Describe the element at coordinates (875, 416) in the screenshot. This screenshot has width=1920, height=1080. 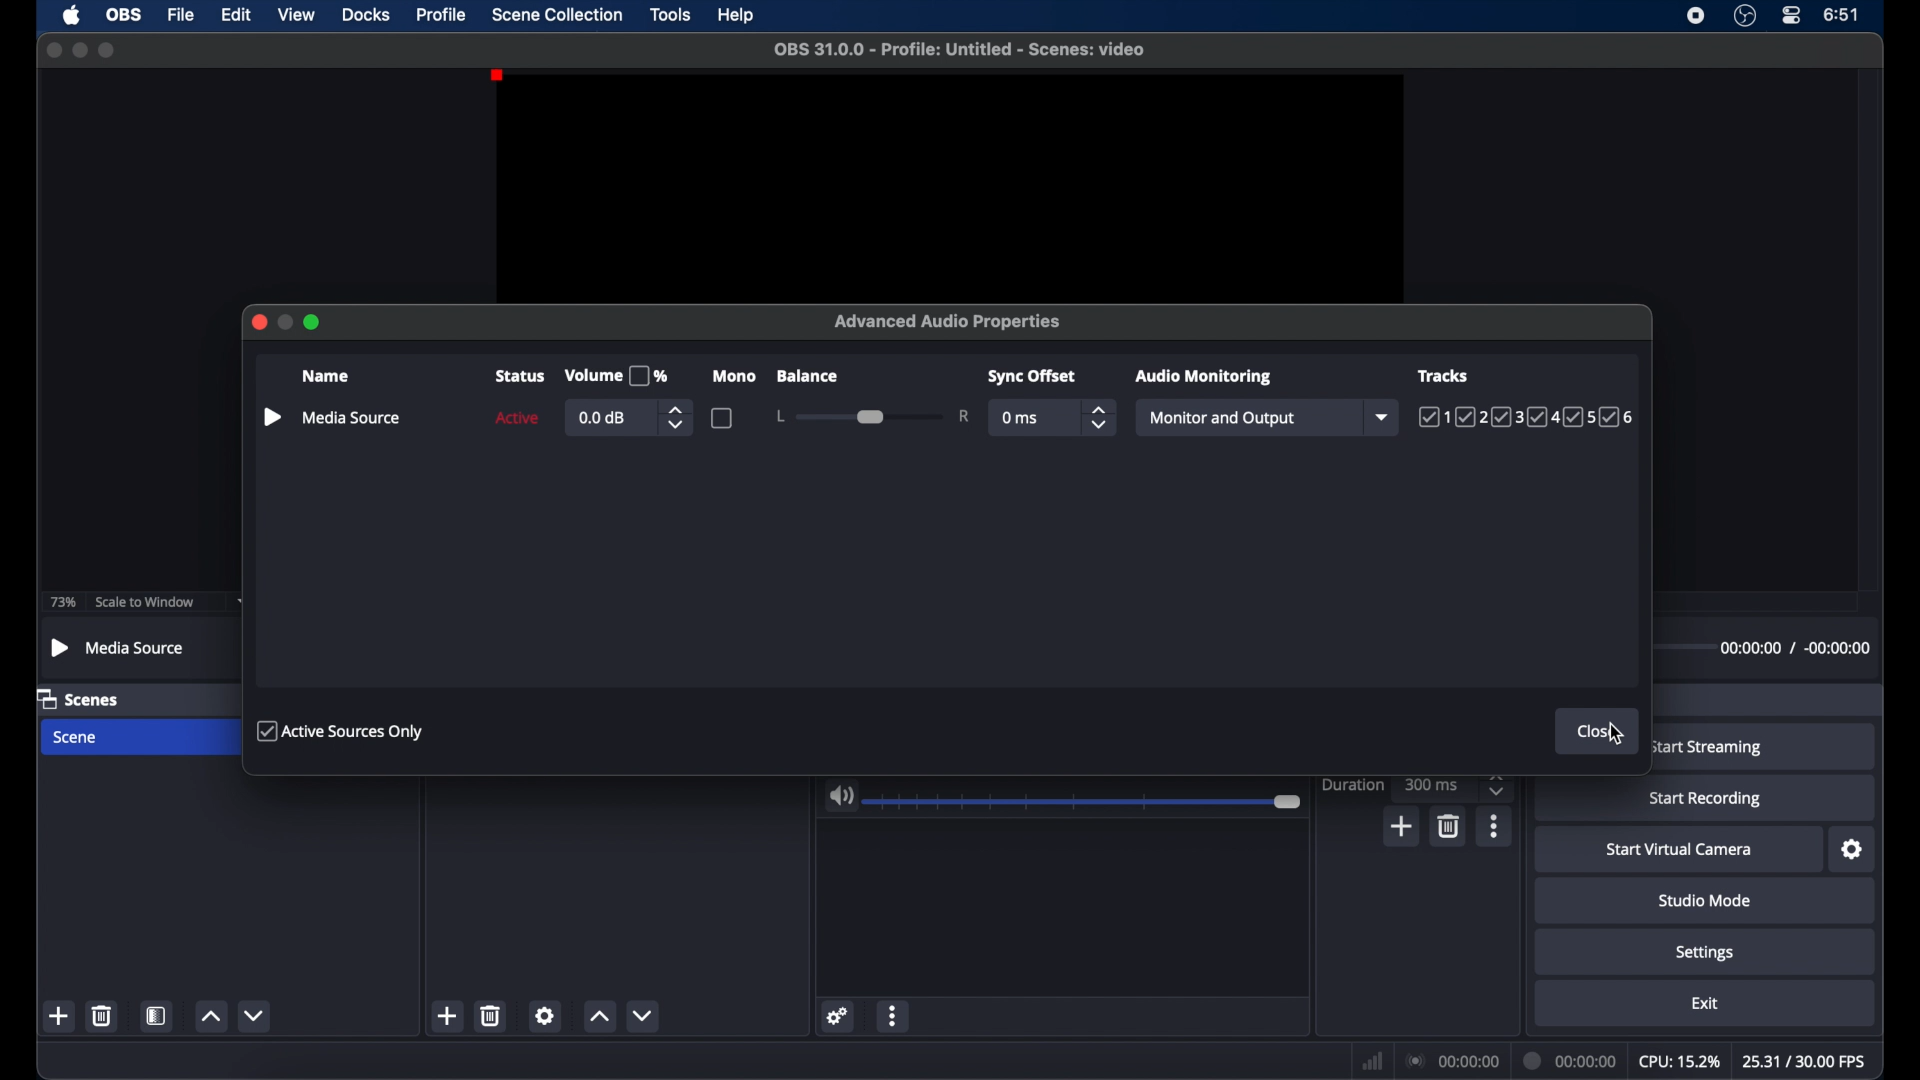
I see `slider` at that location.